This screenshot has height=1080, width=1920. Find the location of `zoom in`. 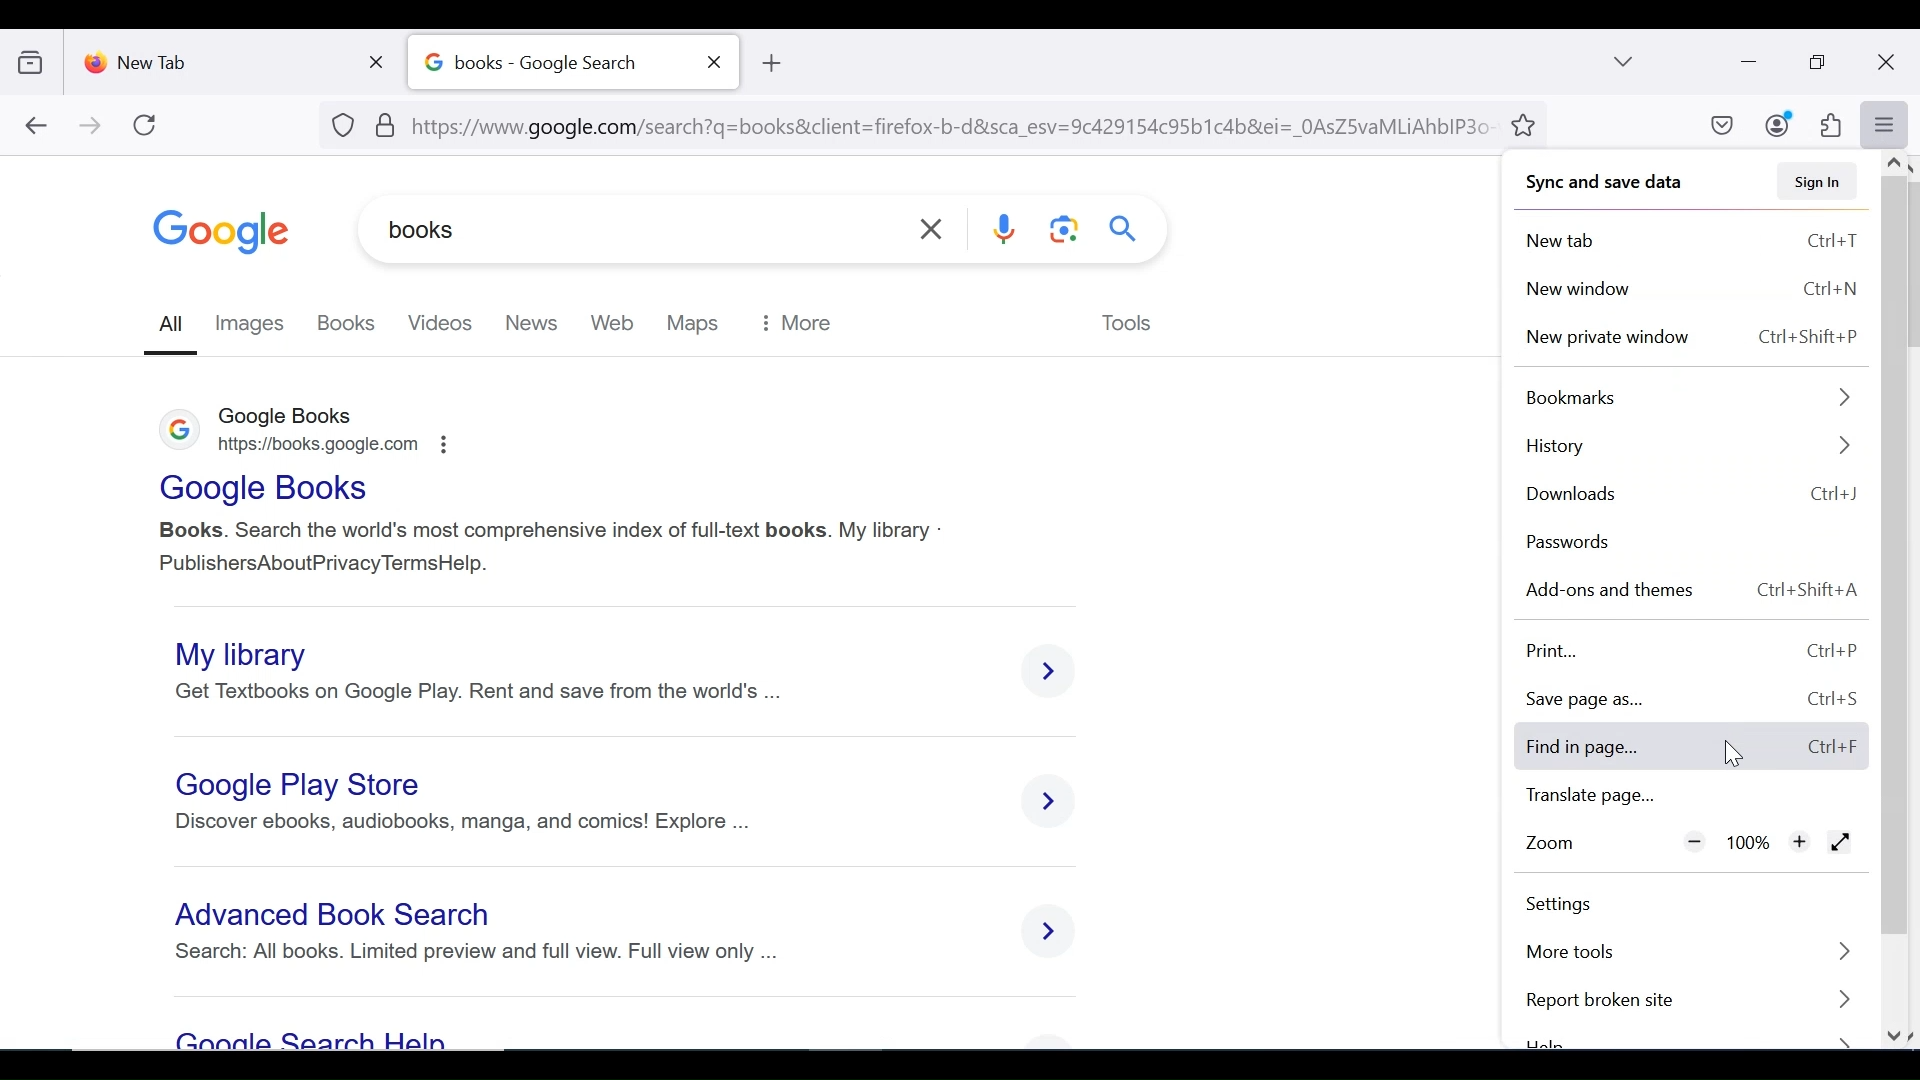

zoom in is located at coordinates (1799, 841).